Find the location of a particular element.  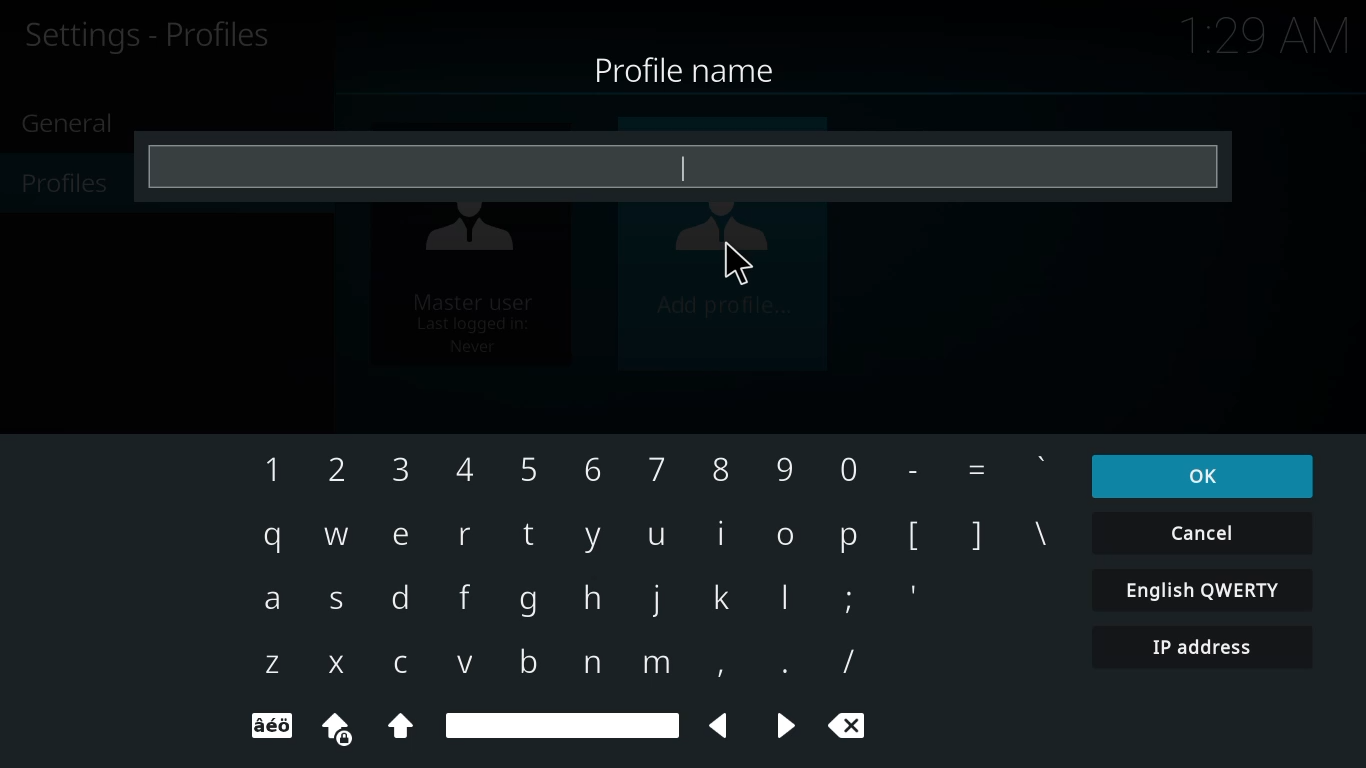

b is located at coordinates (528, 668).